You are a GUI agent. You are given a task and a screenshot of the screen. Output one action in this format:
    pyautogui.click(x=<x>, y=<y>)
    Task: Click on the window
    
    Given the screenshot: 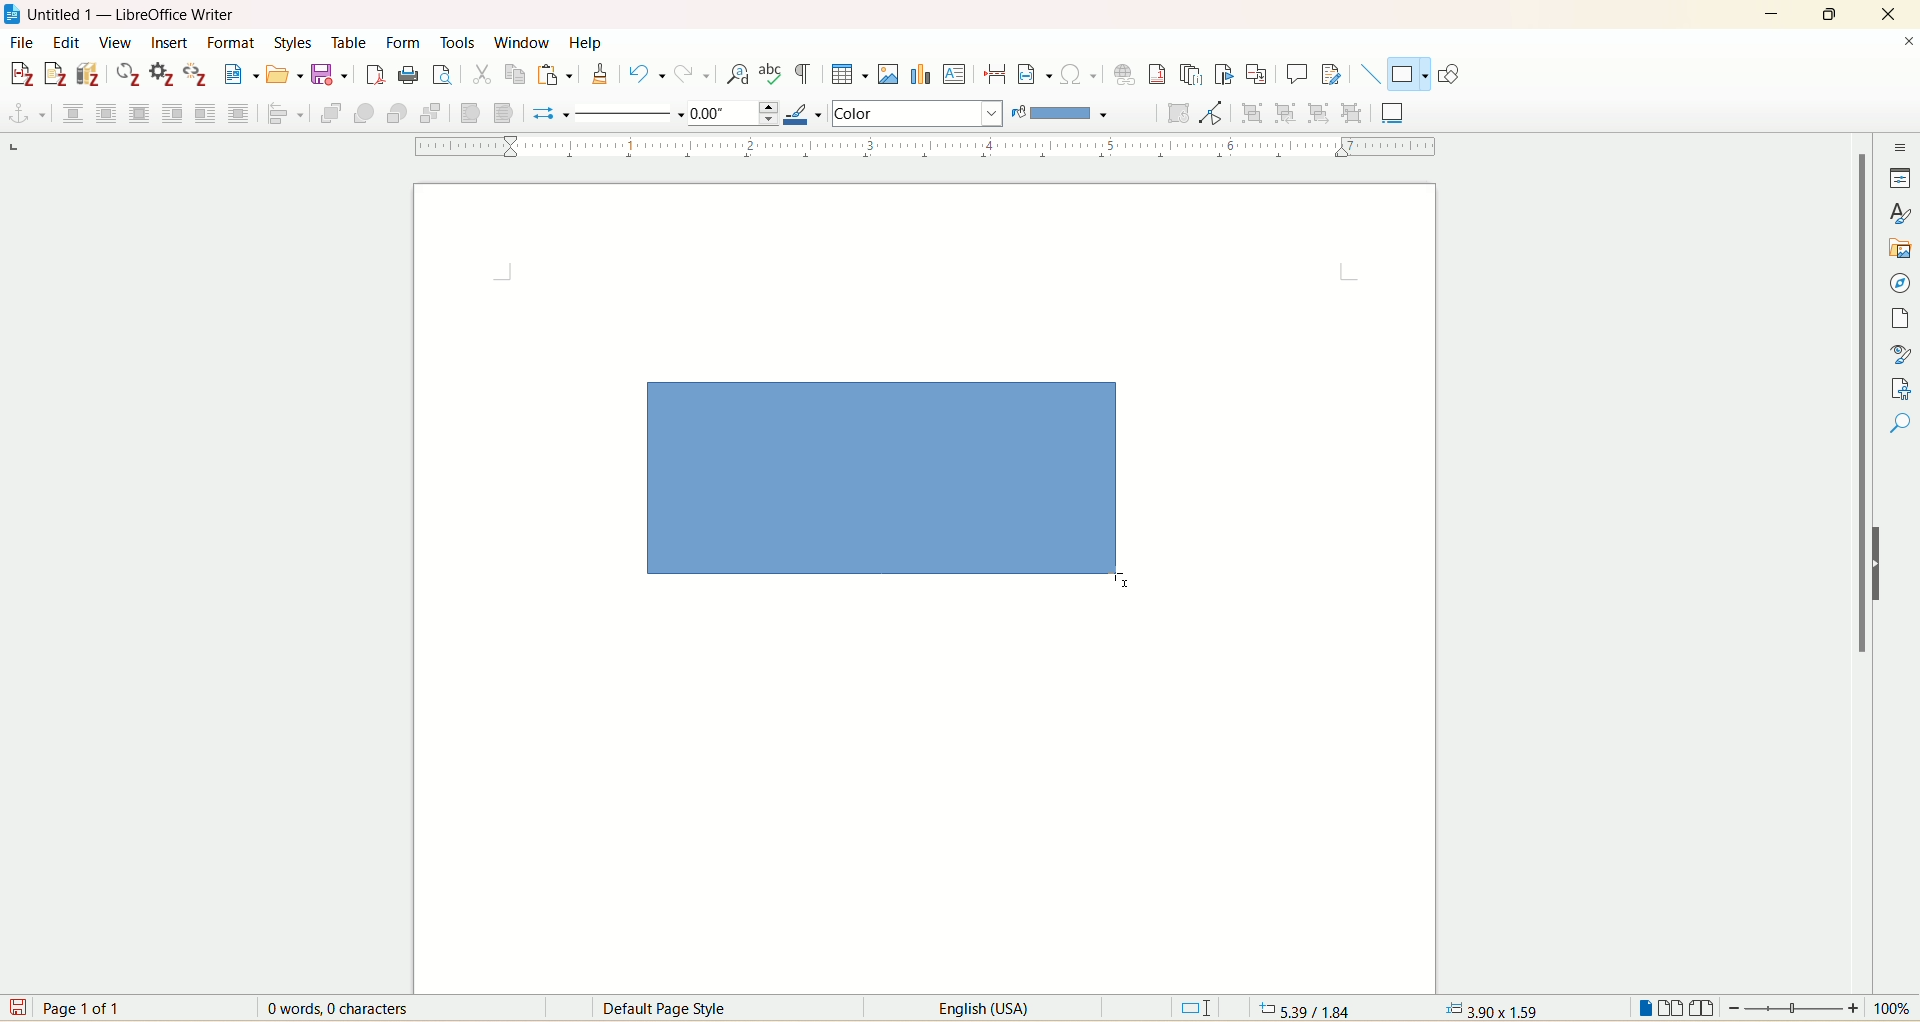 What is the action you would take?
    pyautogui.click(x=524, y=39)
    